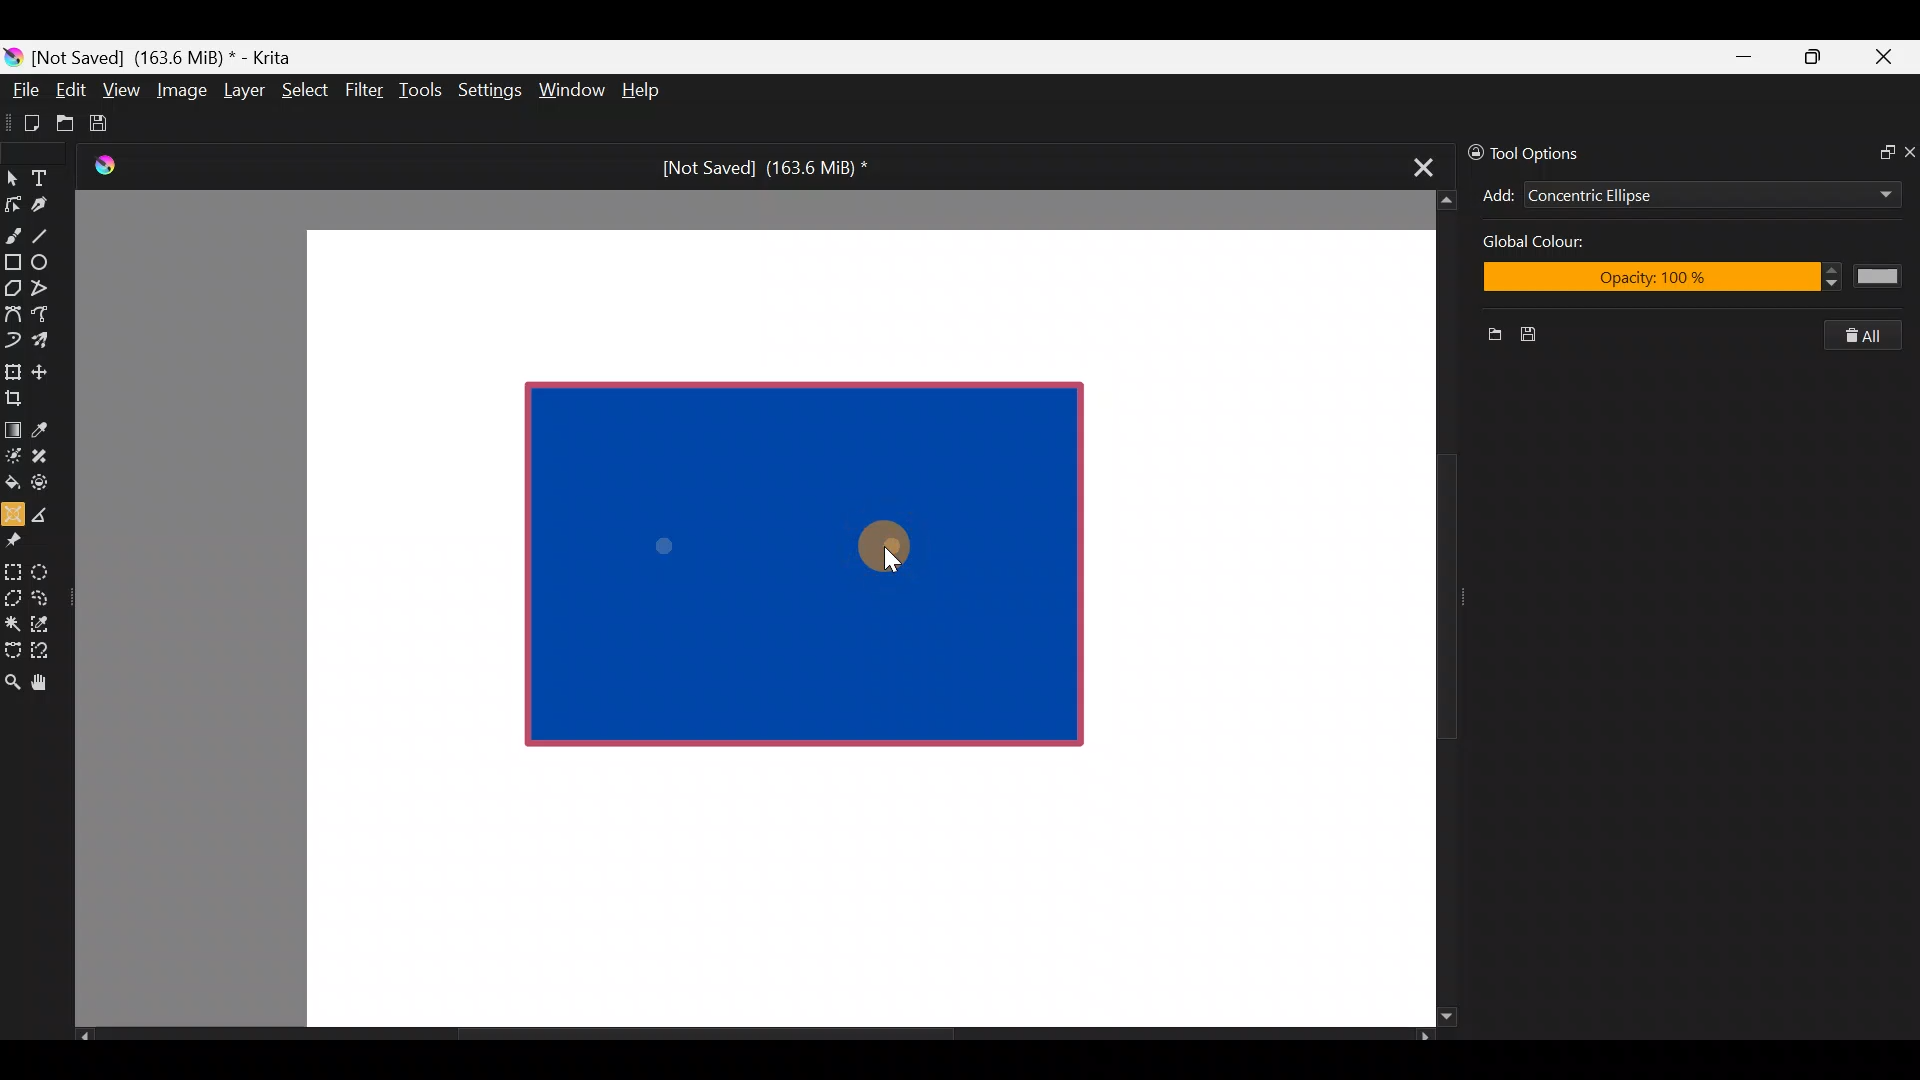 Image resolution: width=1920 pixels, height=1080 pixels. What do you see at coordinates (172, 56) in the screenshot?
I see `[Not Saved] (163.6 MiB) * - Krita` at bounding box center [172, 56].